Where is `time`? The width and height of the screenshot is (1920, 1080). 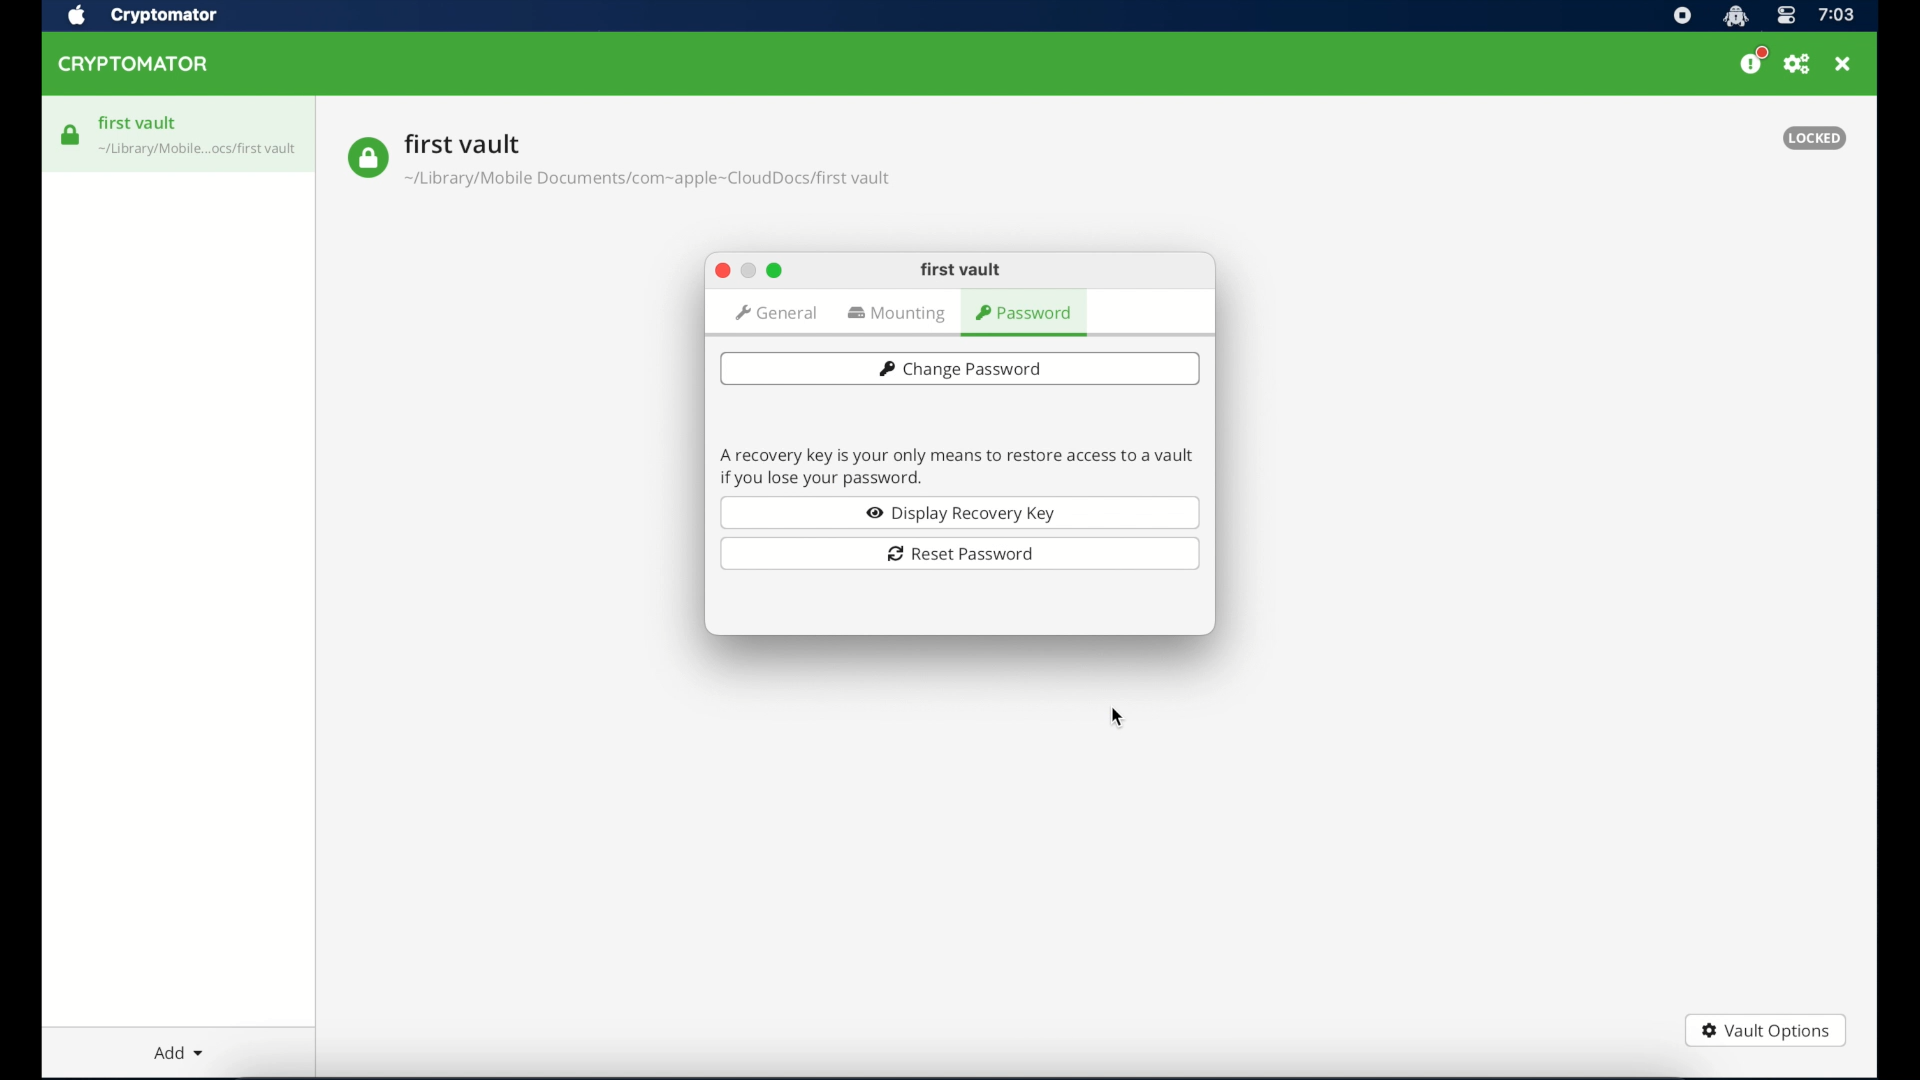
time is located at coordinates (1836, 16).